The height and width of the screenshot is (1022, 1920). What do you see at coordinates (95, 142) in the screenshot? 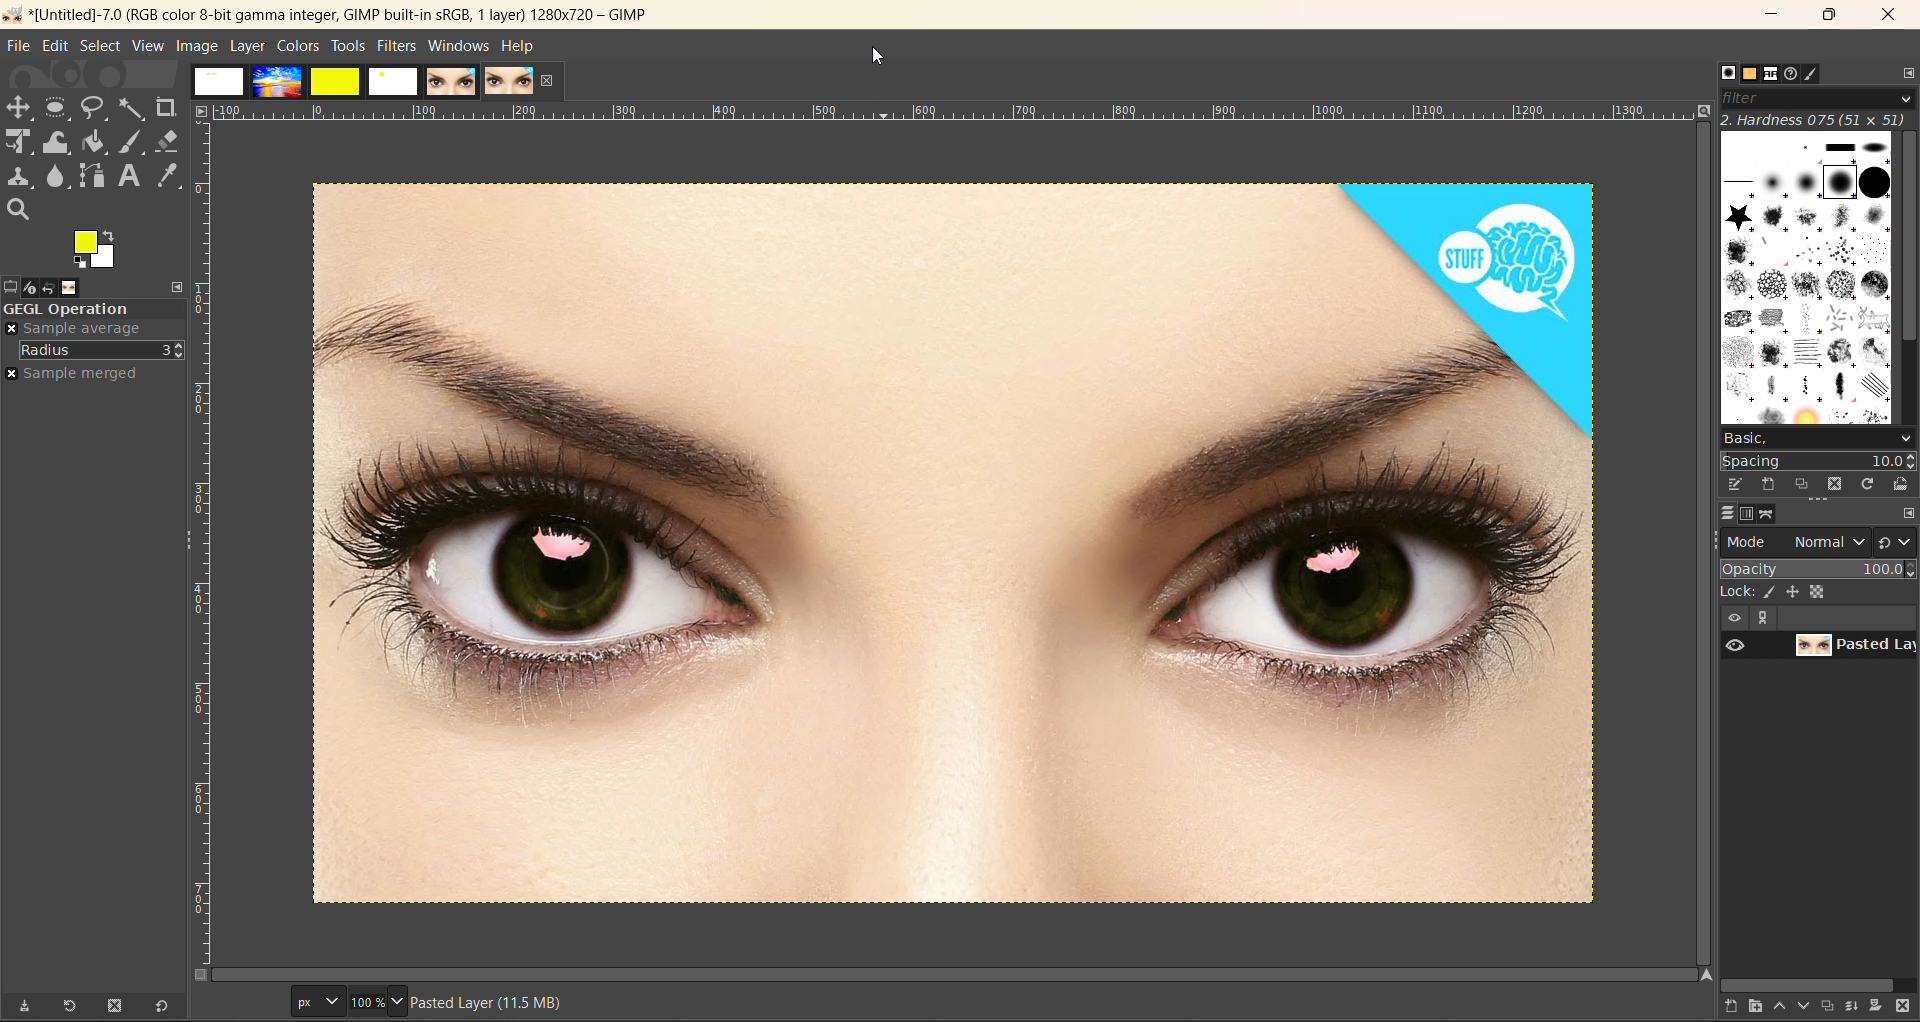
I see `paint bucket` at bounding box center [95, 142].